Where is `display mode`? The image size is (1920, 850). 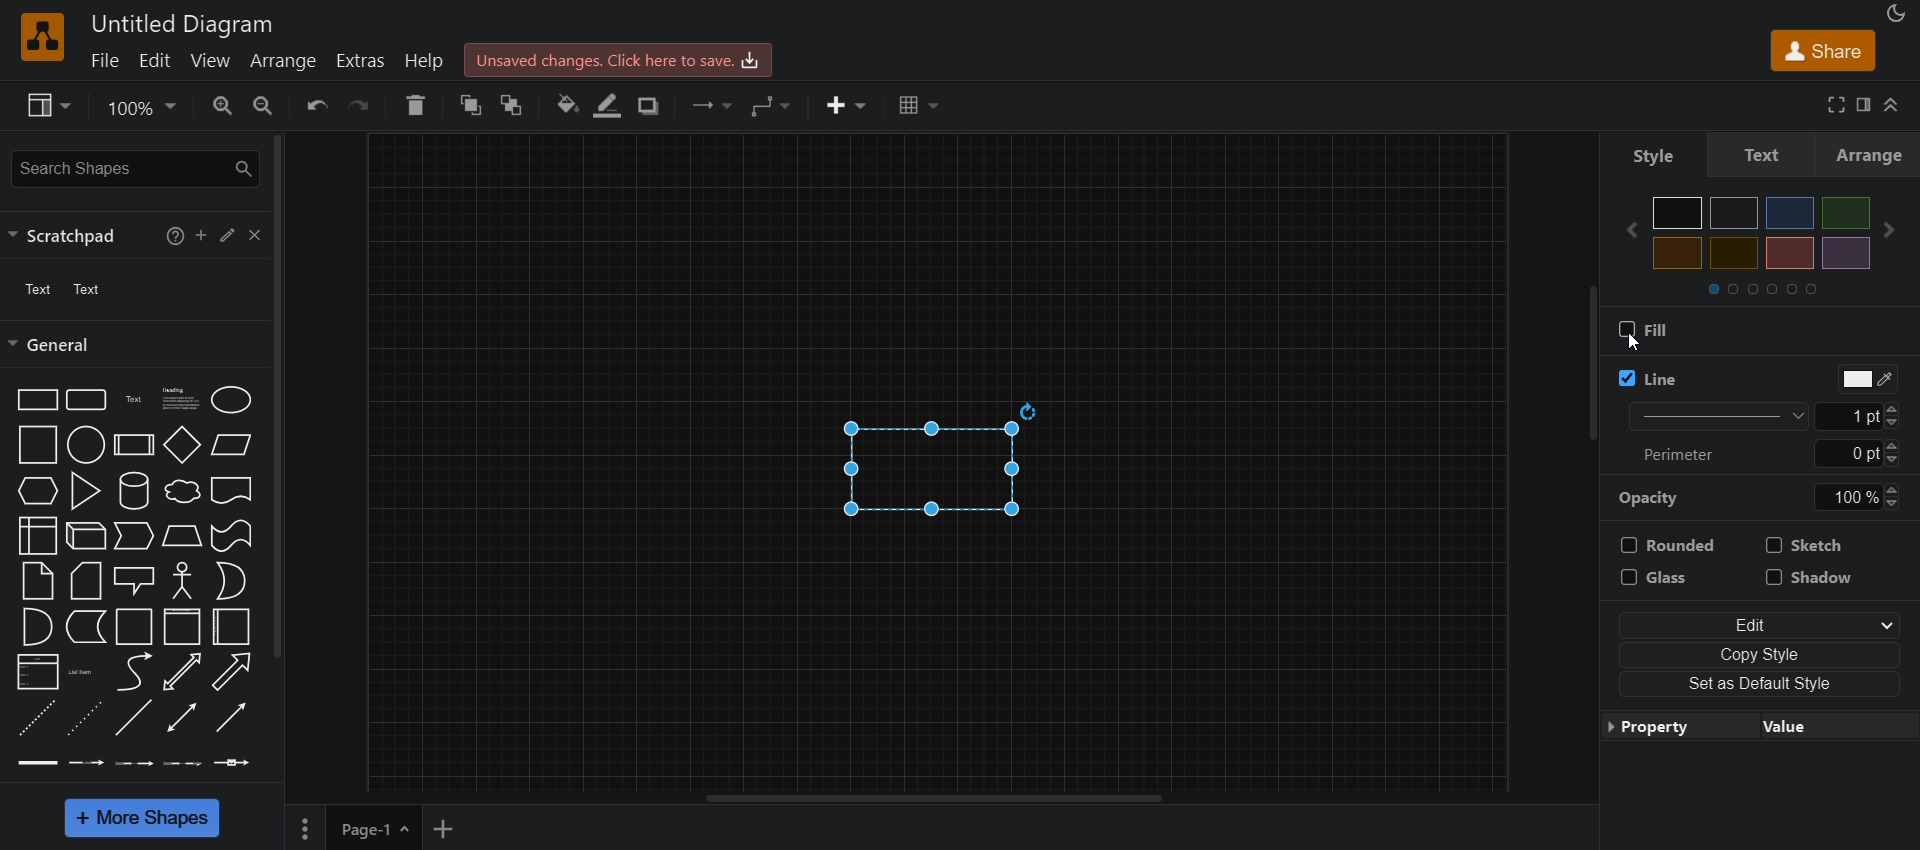
display mode is located at coordinates (1898, 13).